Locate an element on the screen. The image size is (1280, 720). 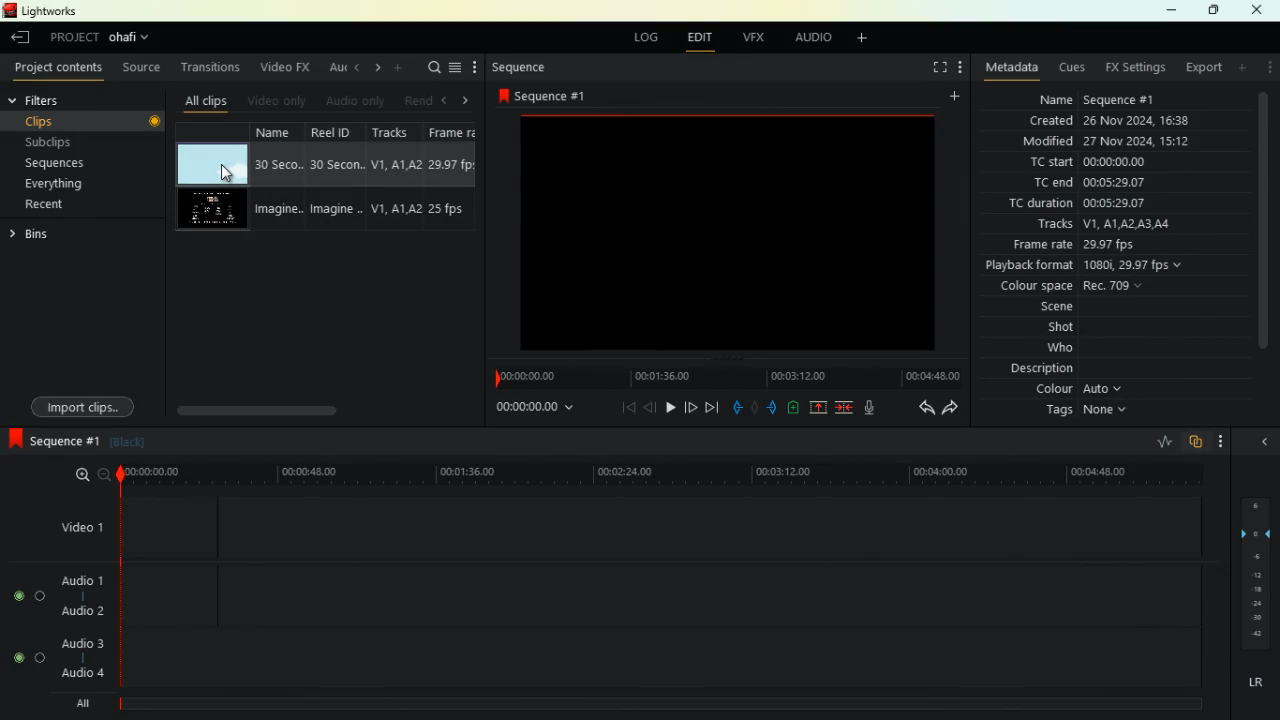
on is located at coordinates (22, 595).